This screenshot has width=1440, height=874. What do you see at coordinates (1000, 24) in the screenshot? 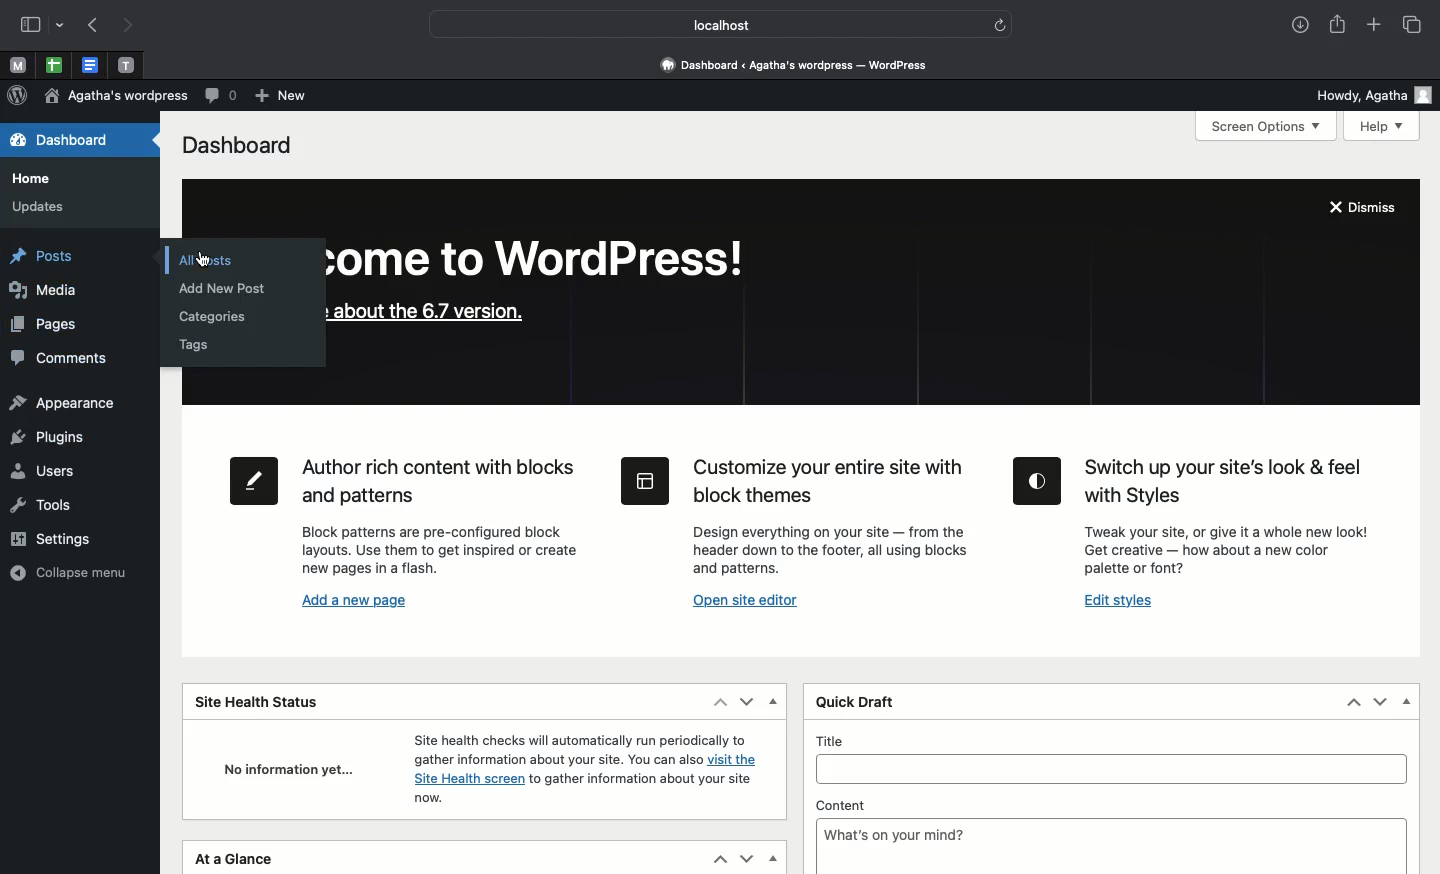
I see `Refresh` at bounding box center [1000, 24].